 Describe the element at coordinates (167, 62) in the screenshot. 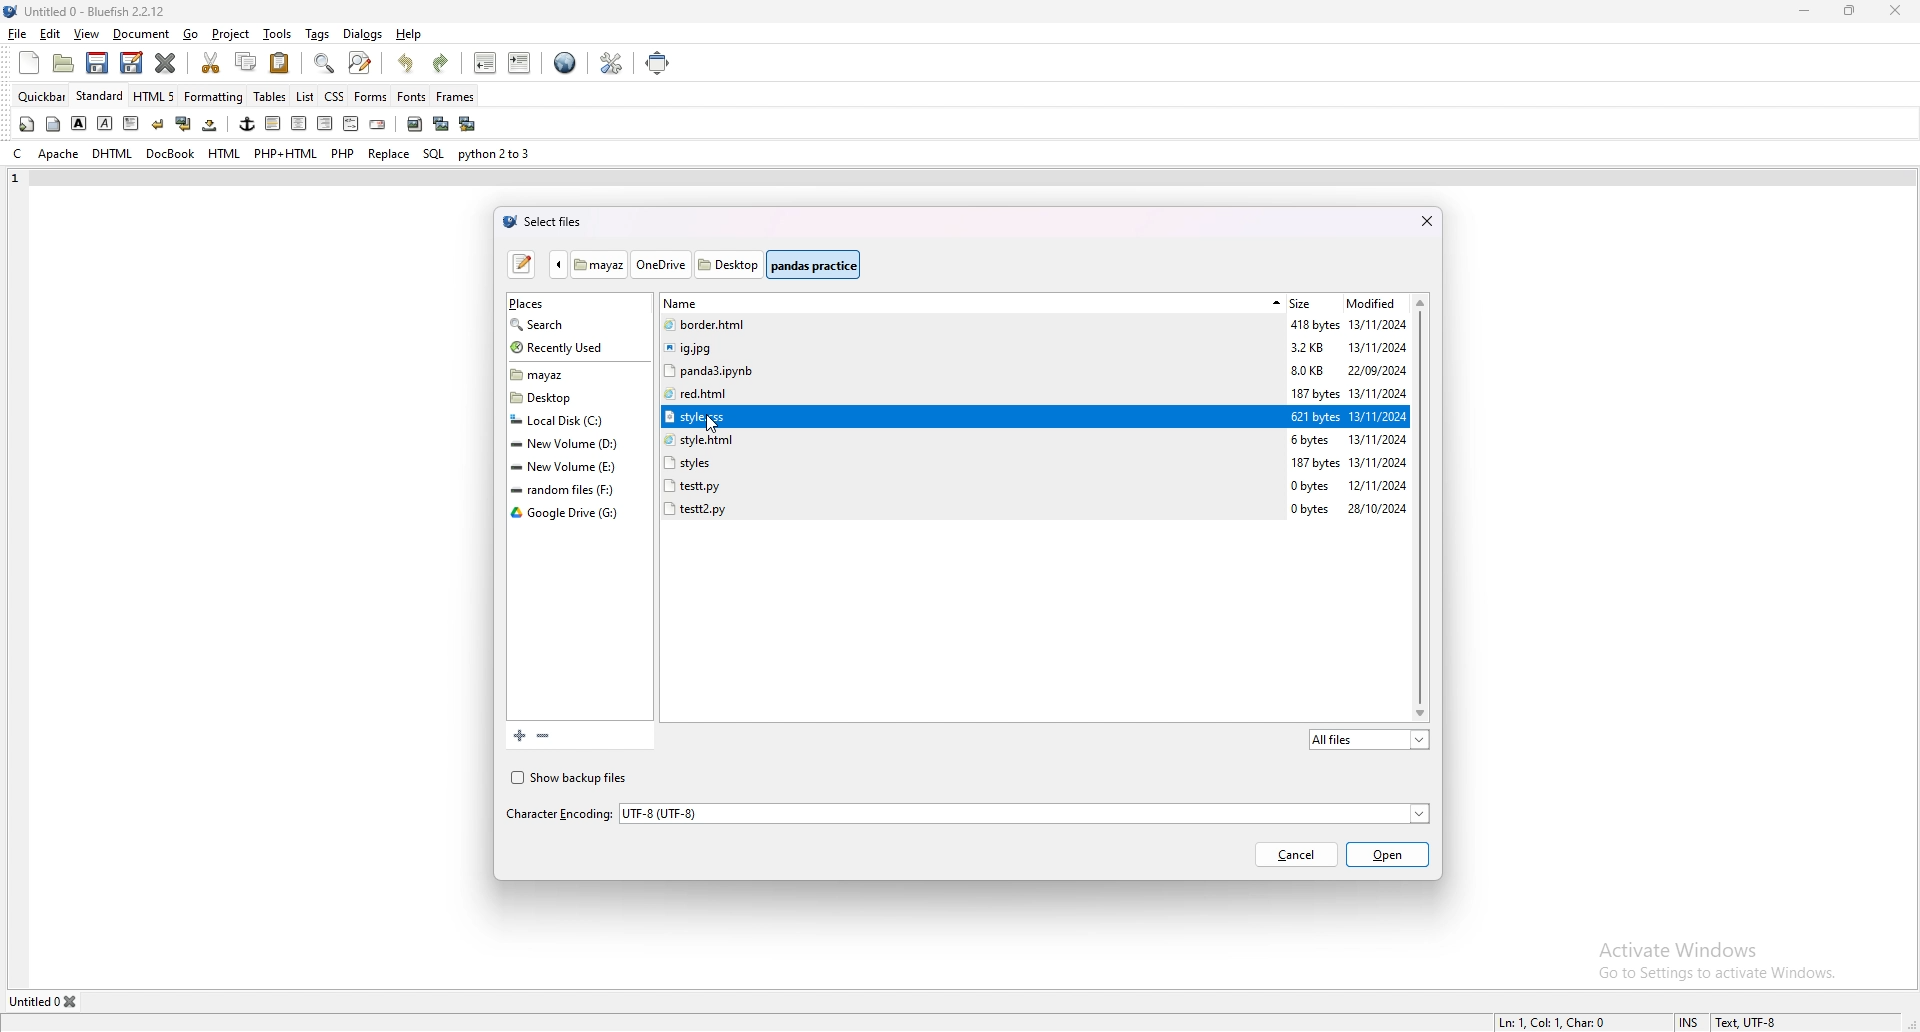

I see `close current file` at that location.